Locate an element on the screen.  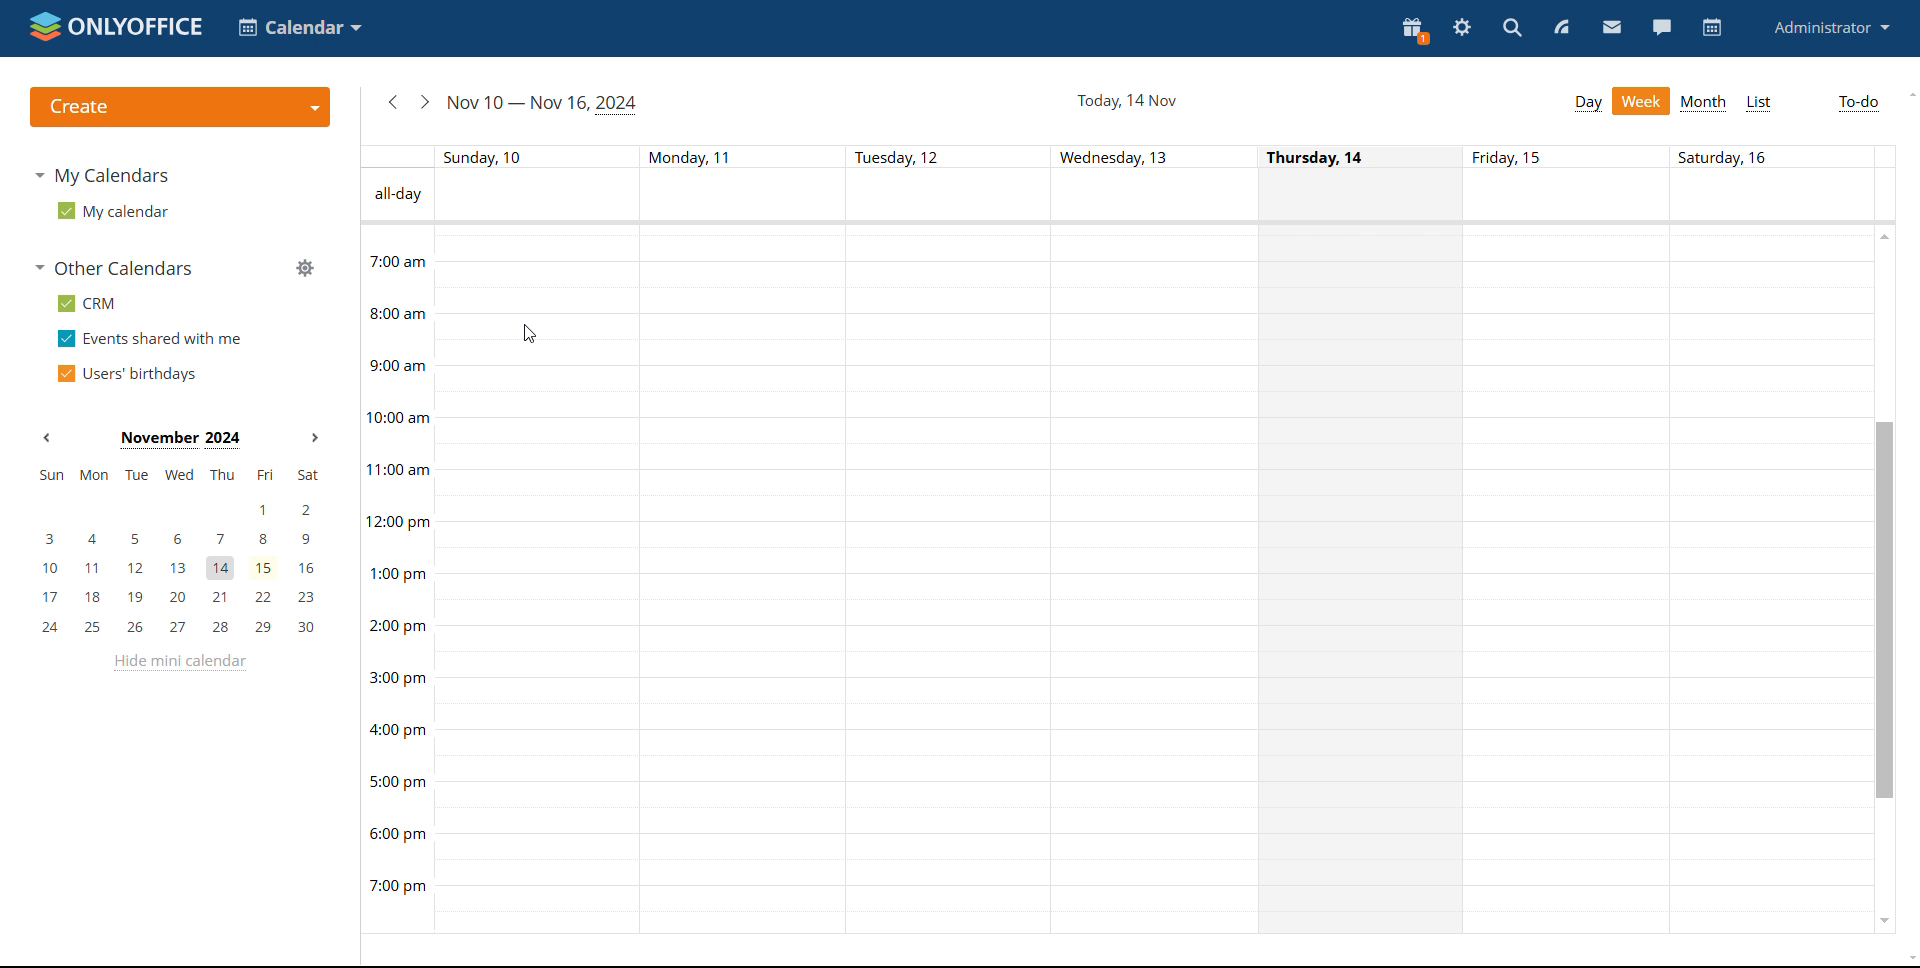
previous month is located at coordinates (46, 439).